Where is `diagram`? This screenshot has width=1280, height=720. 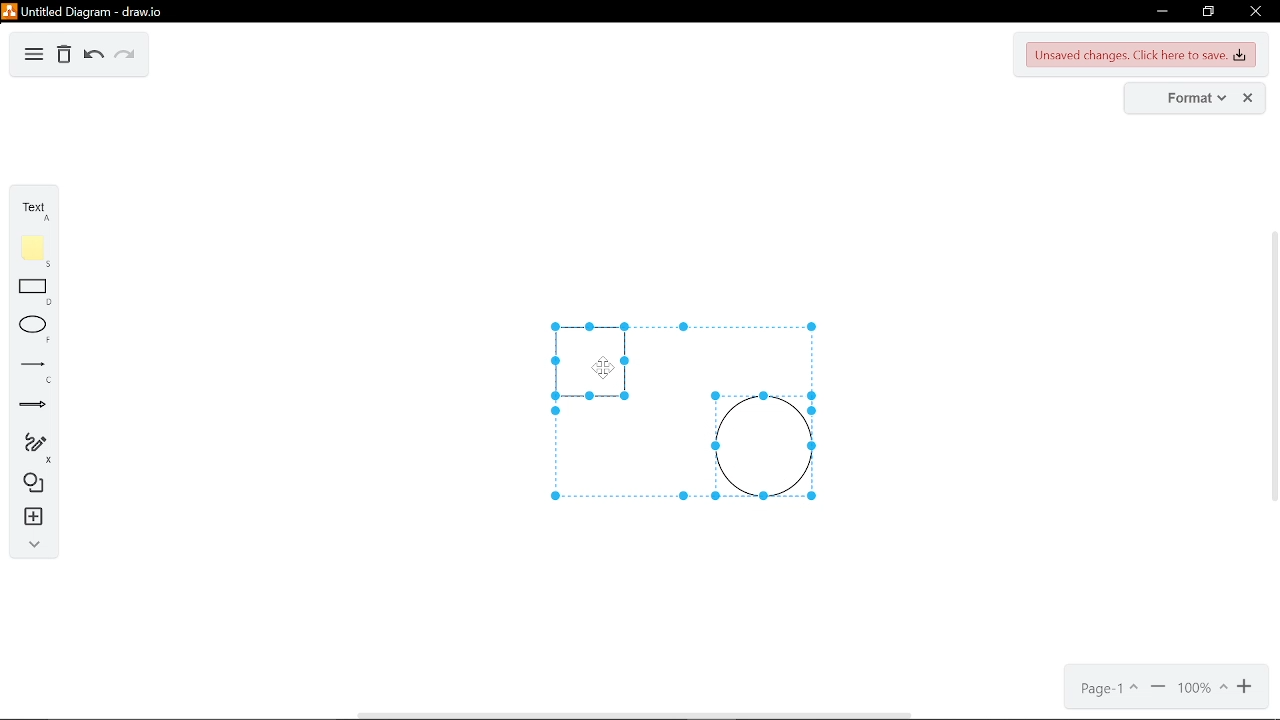
diagram is located at coordinates (34, 56).